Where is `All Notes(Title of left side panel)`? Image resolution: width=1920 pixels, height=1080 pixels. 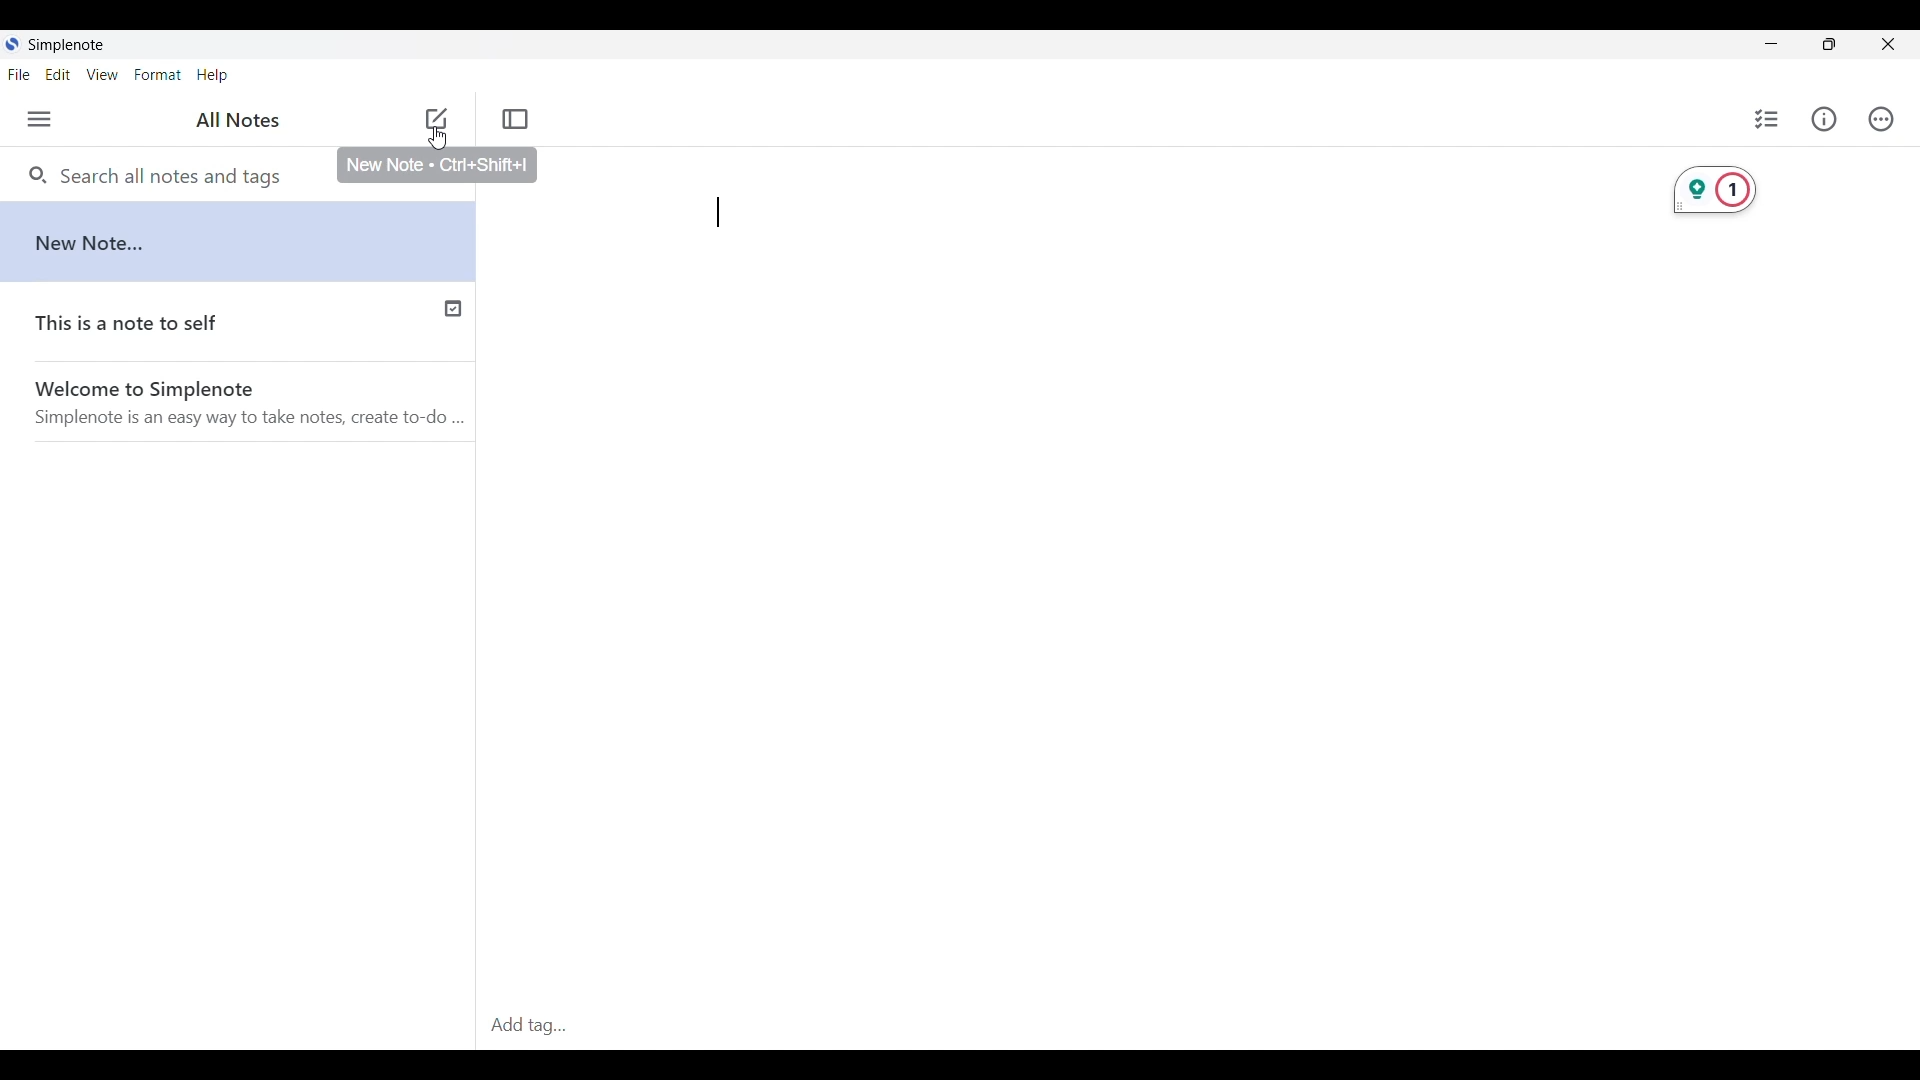 All Notes(Title of left side panel) is located at coordinates (237, 120).